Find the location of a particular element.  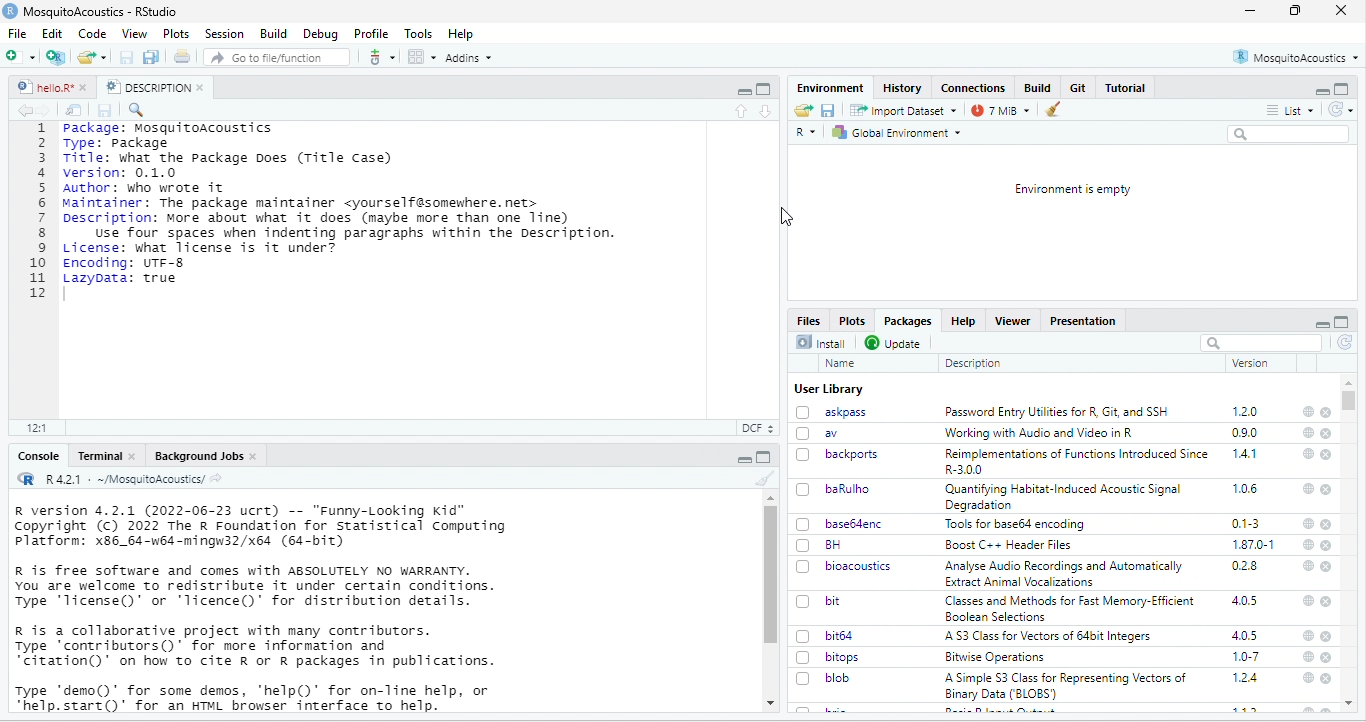

Install is located at coordinates (821, 342).